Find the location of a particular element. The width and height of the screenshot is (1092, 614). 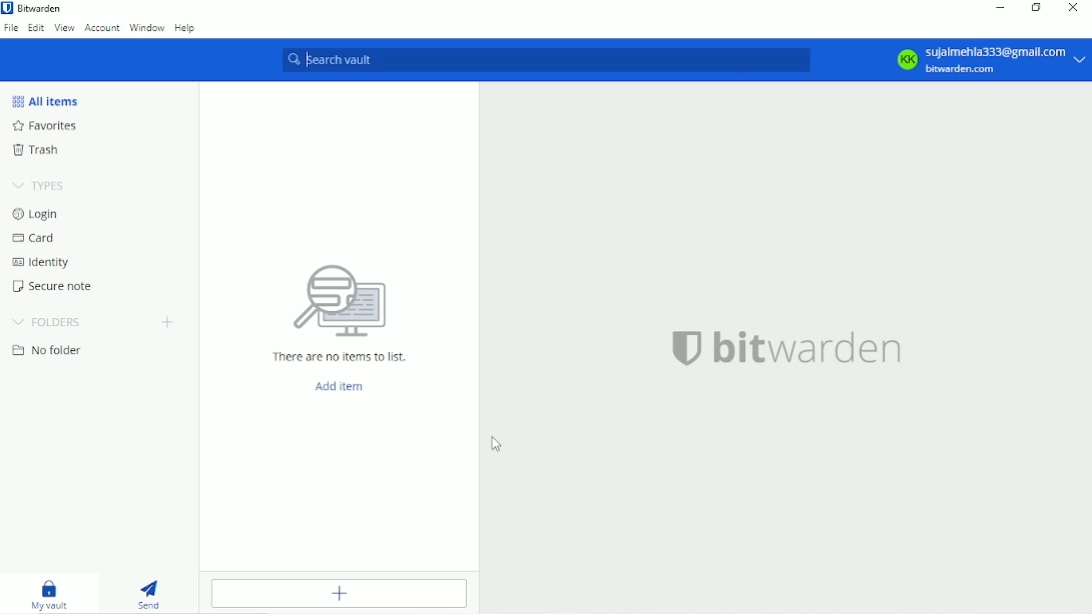

Restore down is located at coordinates (1038, 7).